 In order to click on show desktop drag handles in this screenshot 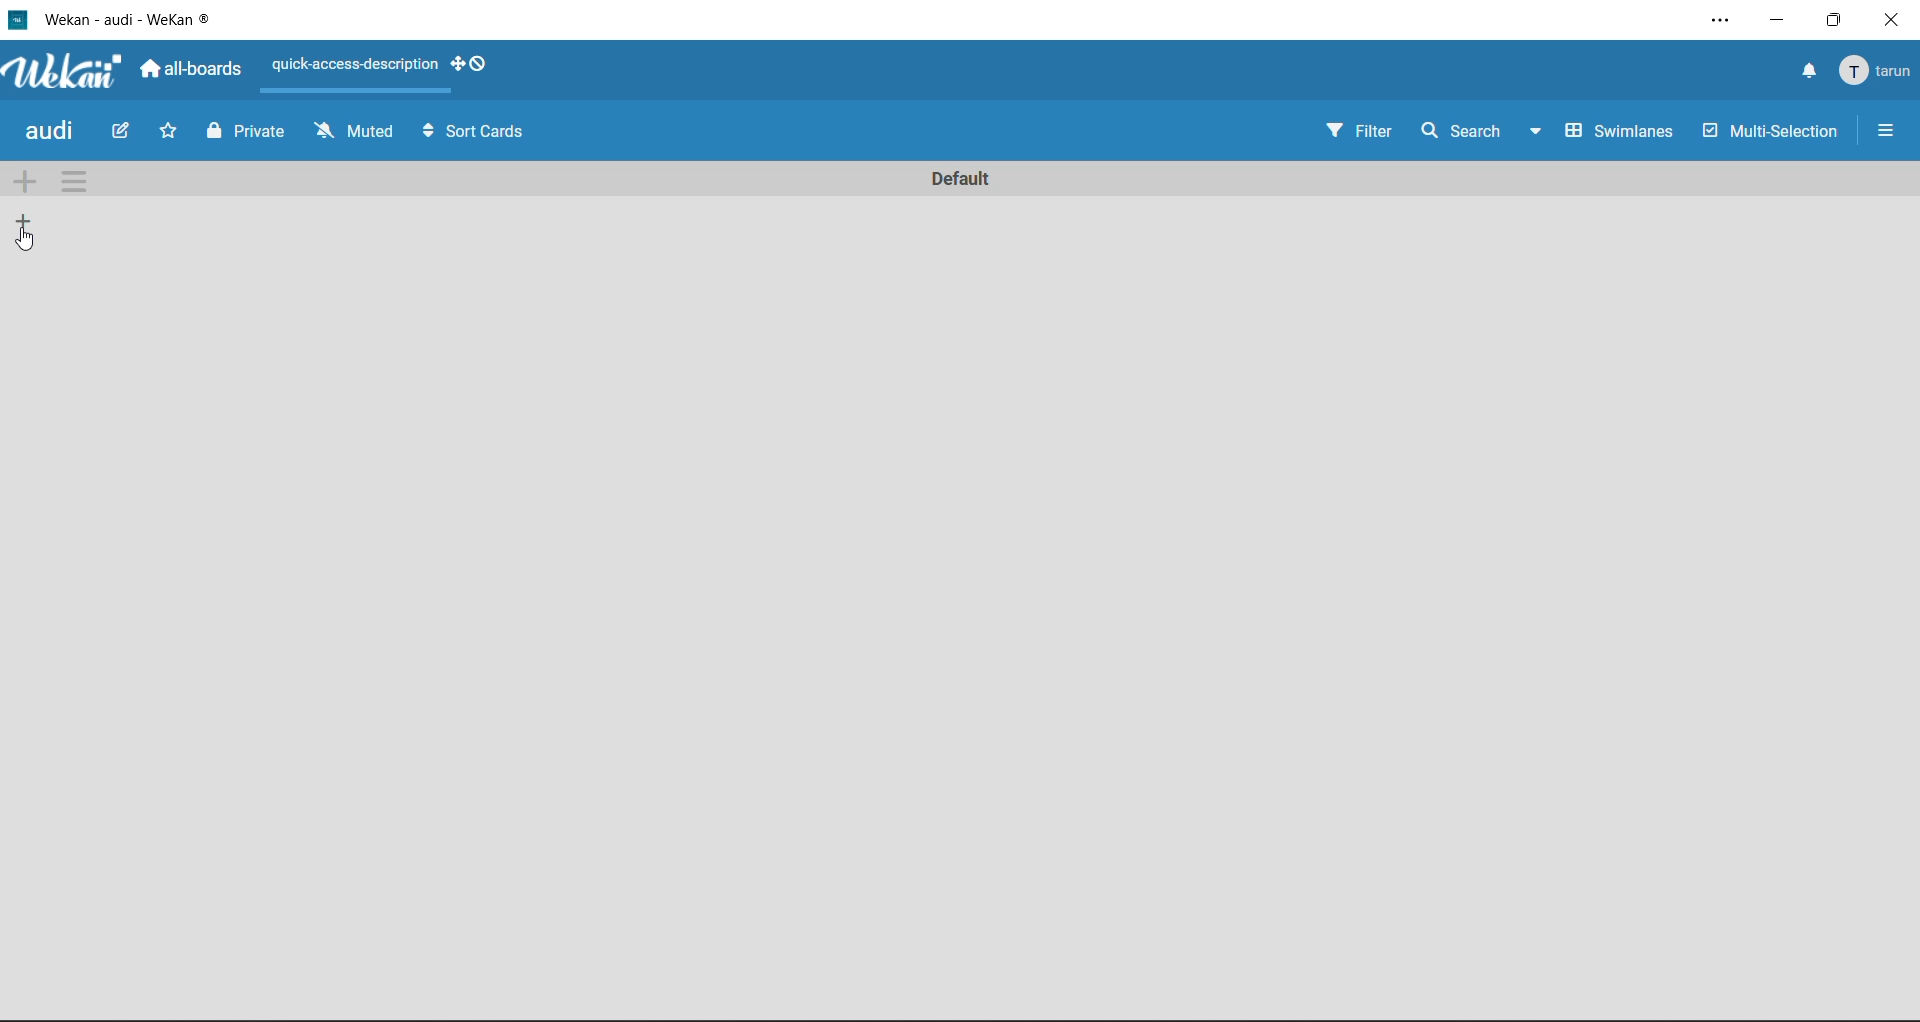, I will do `click(469, 65)`.